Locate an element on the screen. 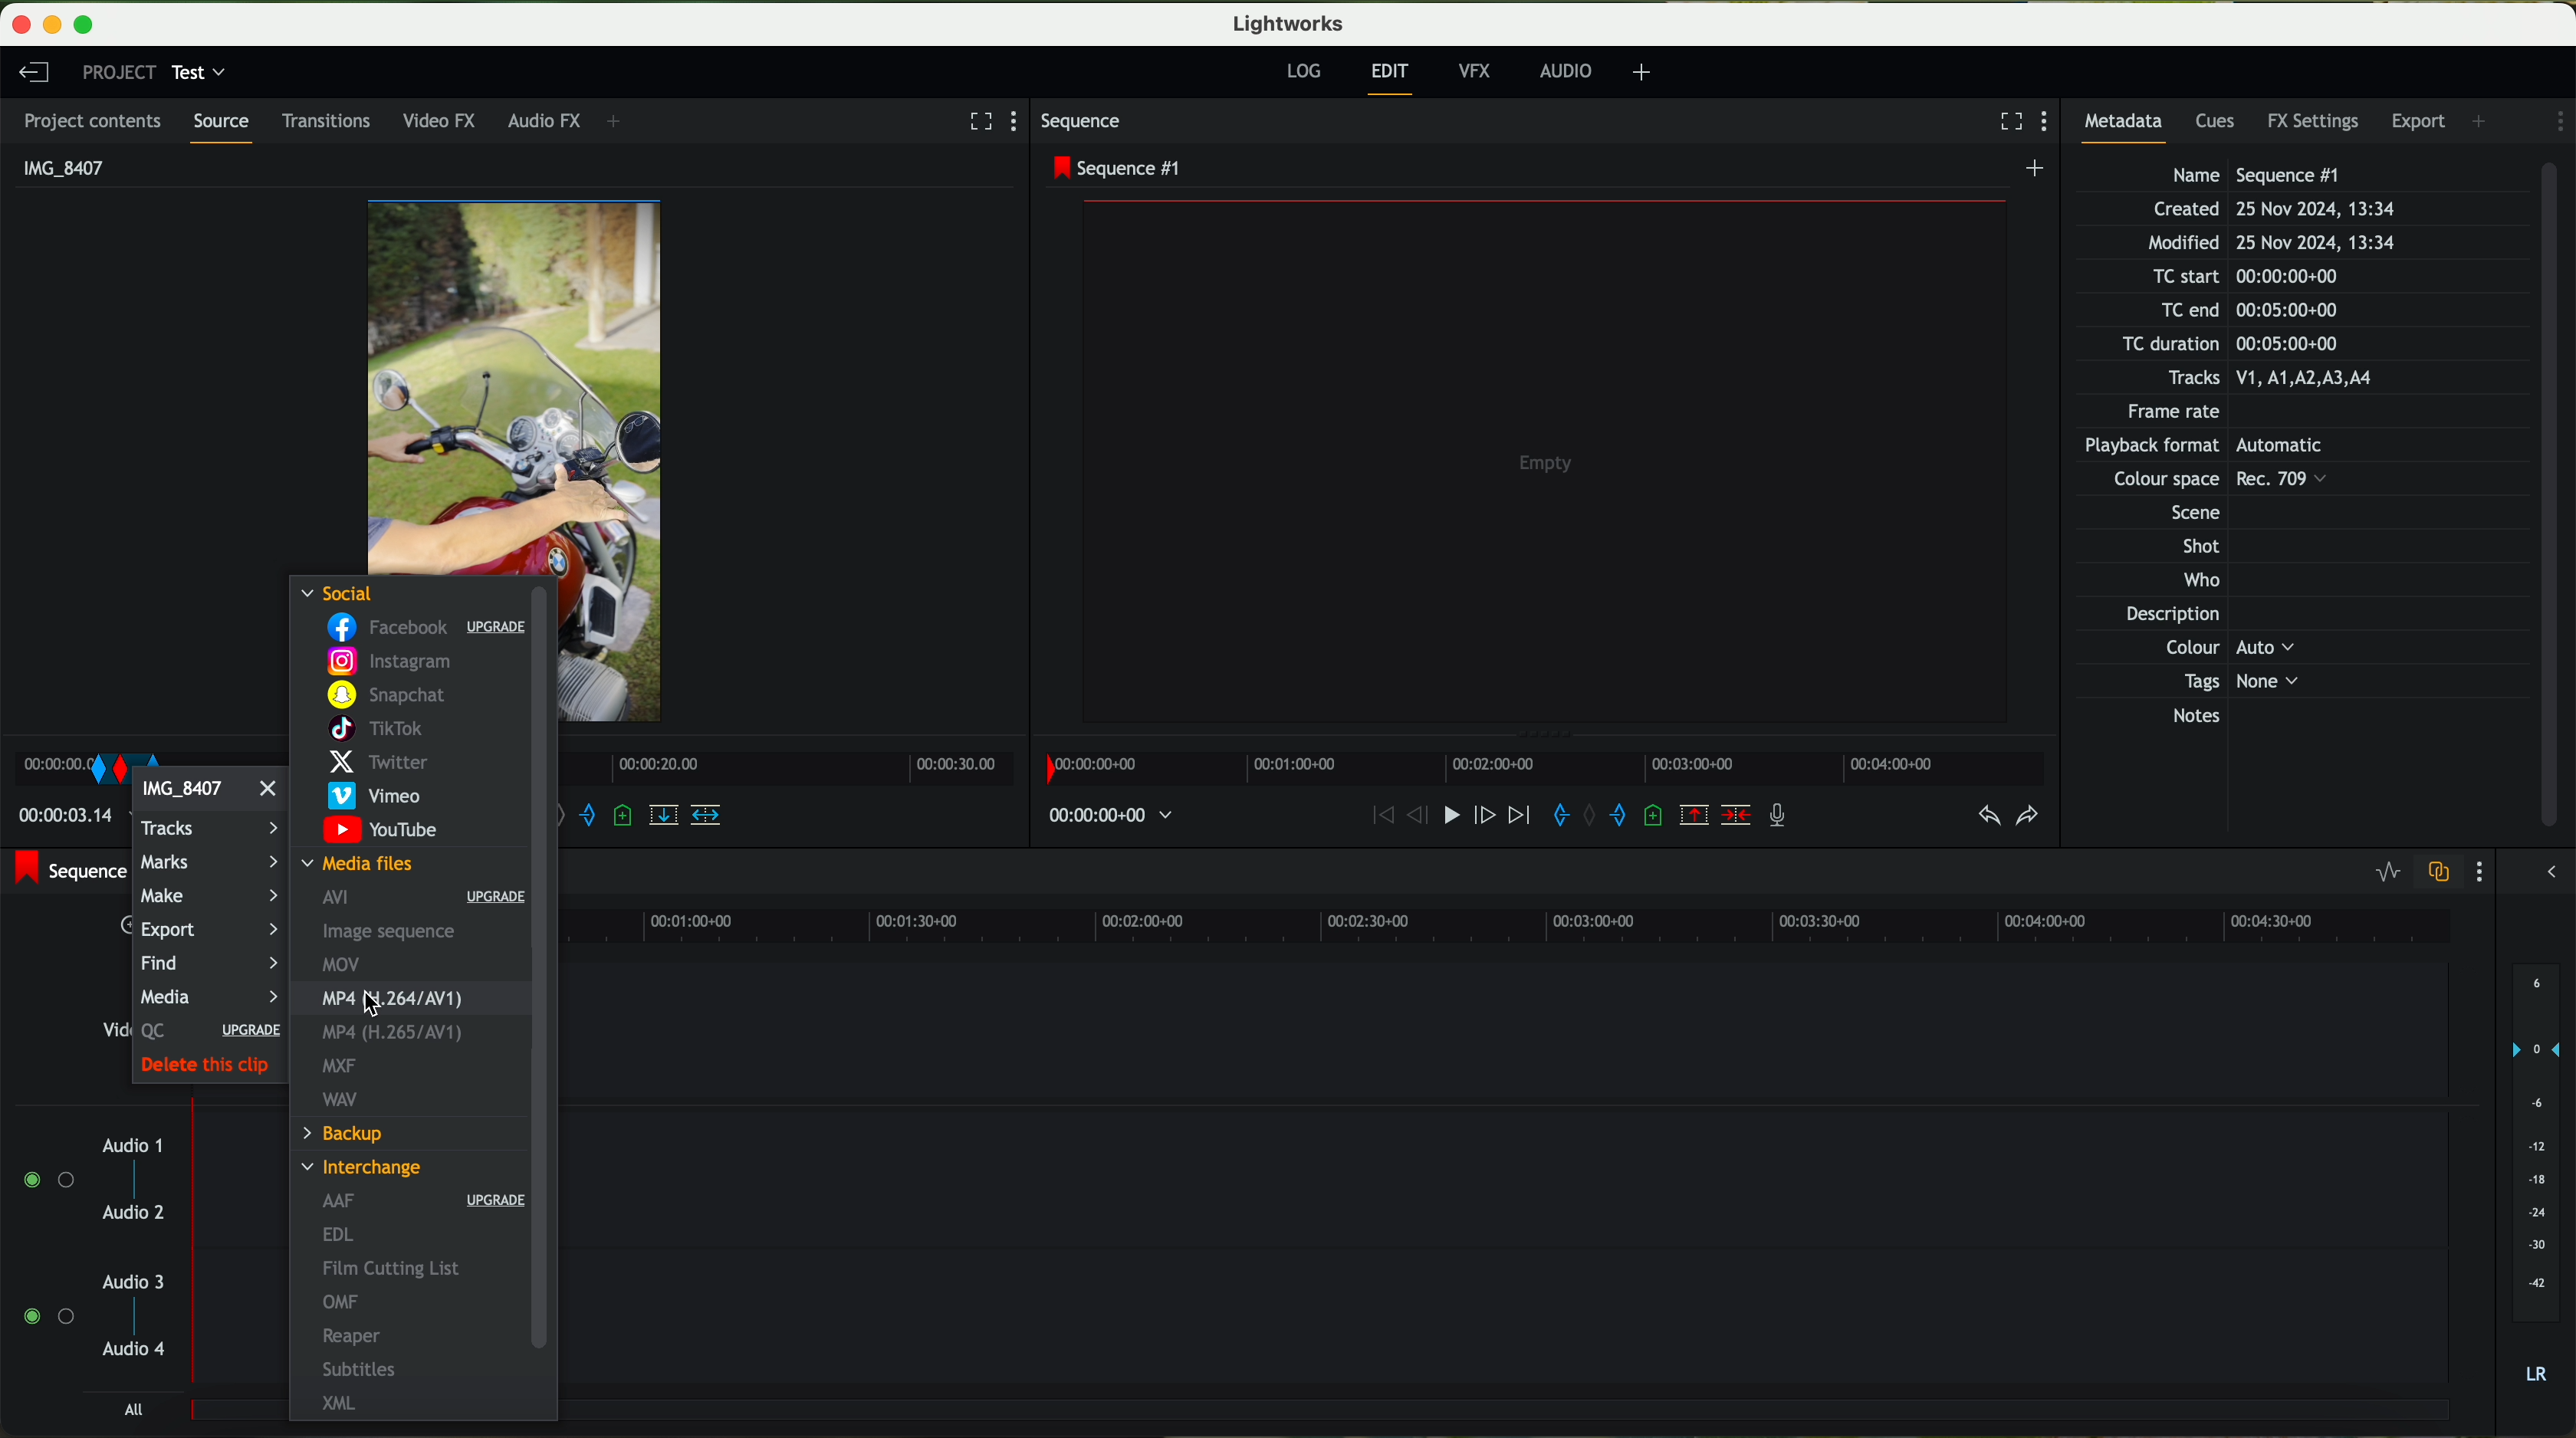 The height and width of the screenshot is (1438, 2576). video FX is located at coordinates (444, 123).